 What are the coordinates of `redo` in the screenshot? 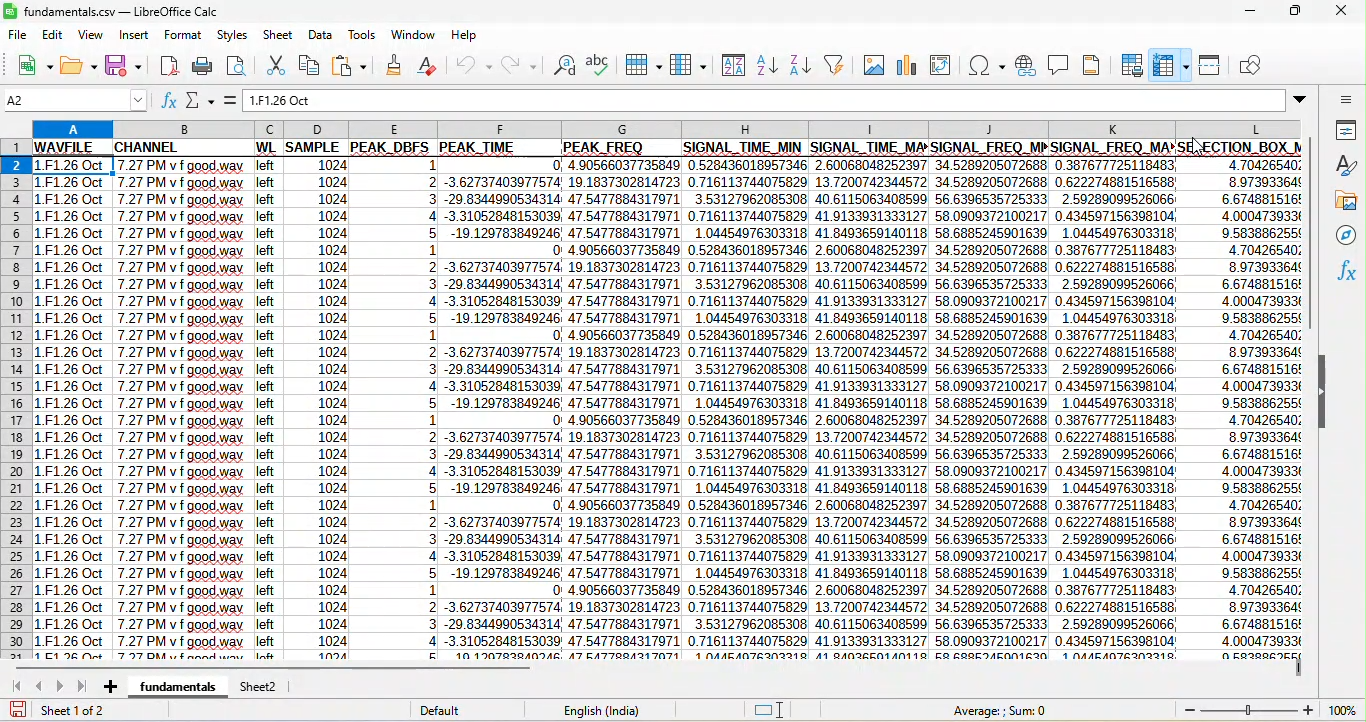 It's located at (525, 64).